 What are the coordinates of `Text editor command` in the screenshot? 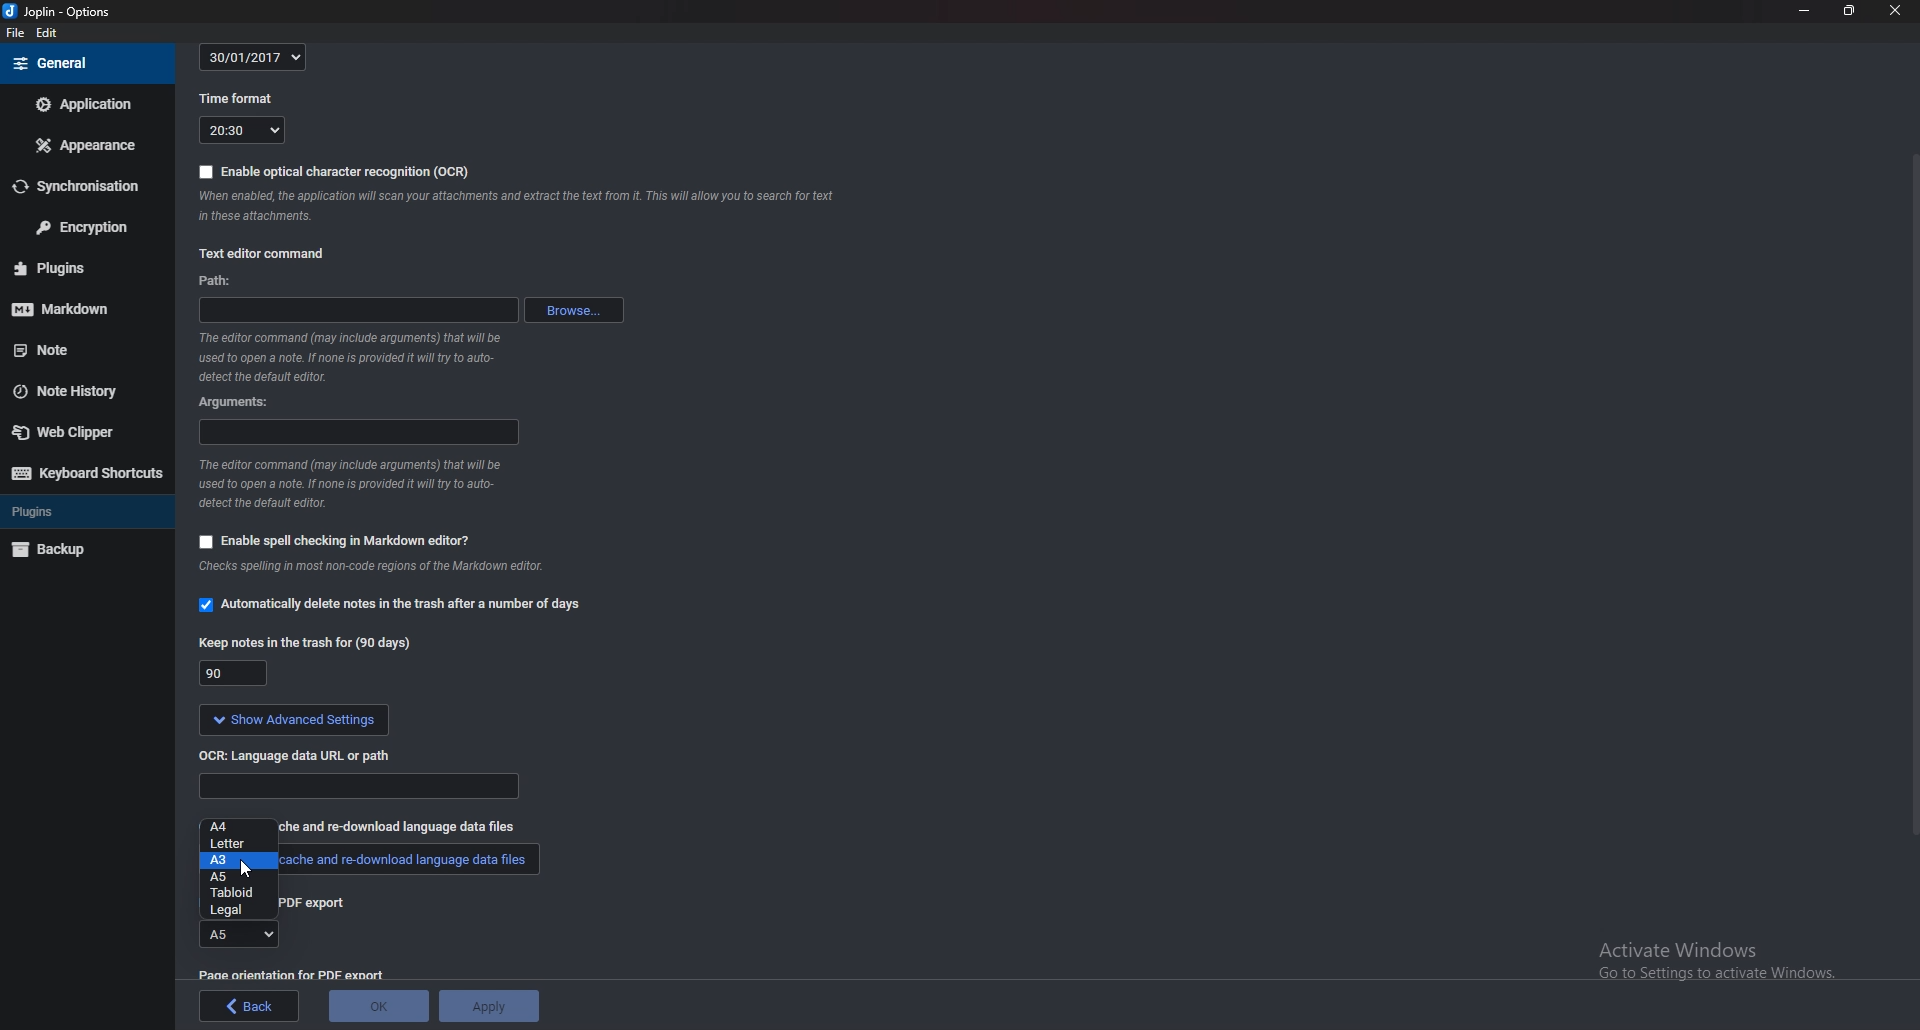 It's located at (266, 252).